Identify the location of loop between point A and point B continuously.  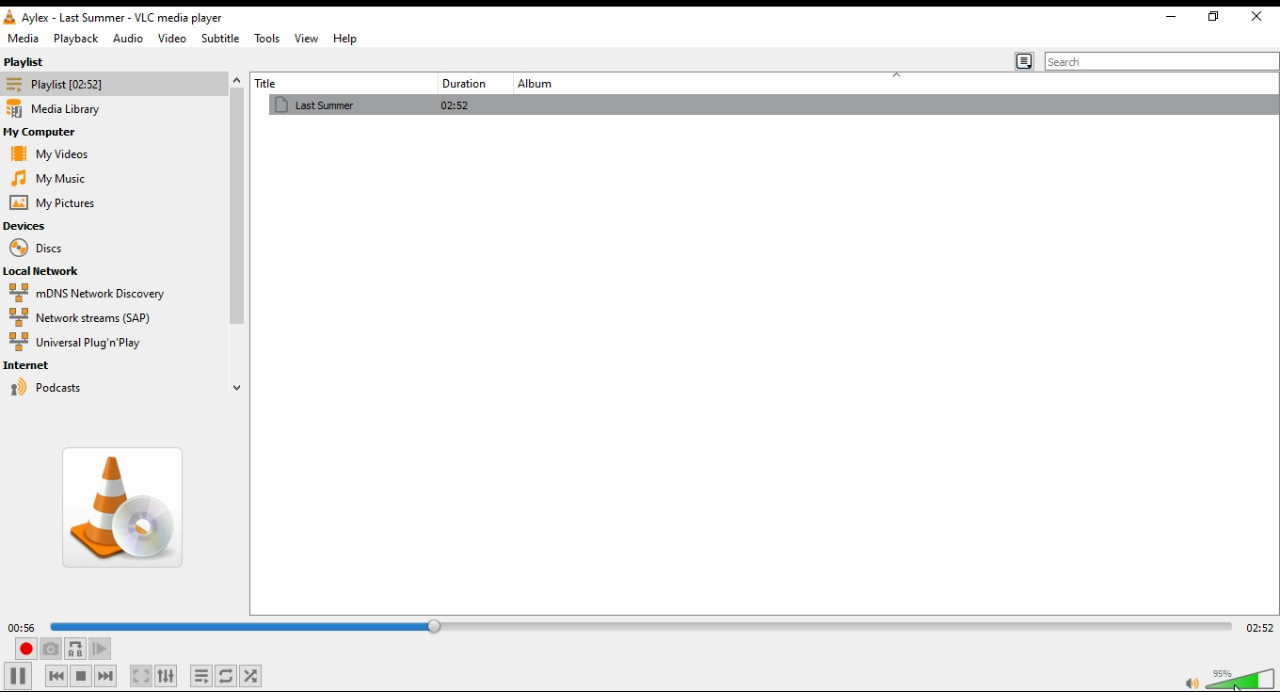
(76, 649).